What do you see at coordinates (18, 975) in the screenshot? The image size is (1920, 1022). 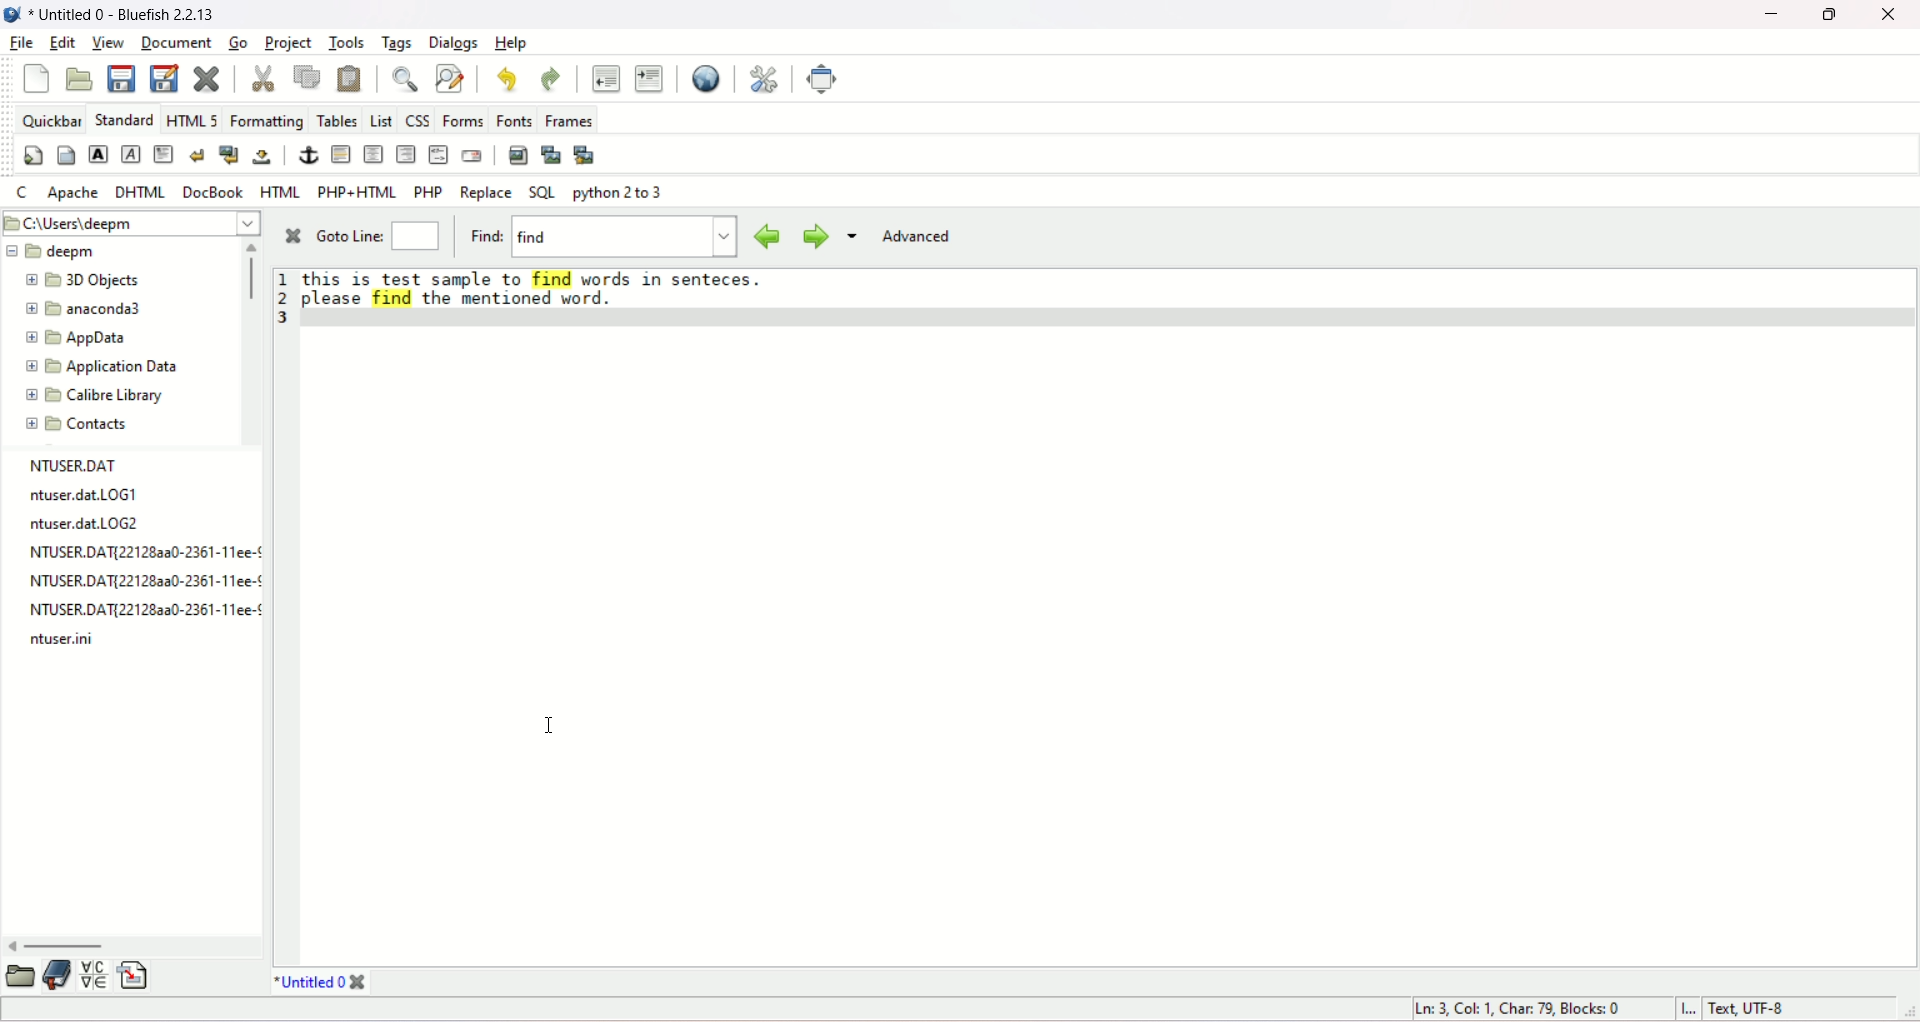 I see `open folder` at bounding box center [18, 975].